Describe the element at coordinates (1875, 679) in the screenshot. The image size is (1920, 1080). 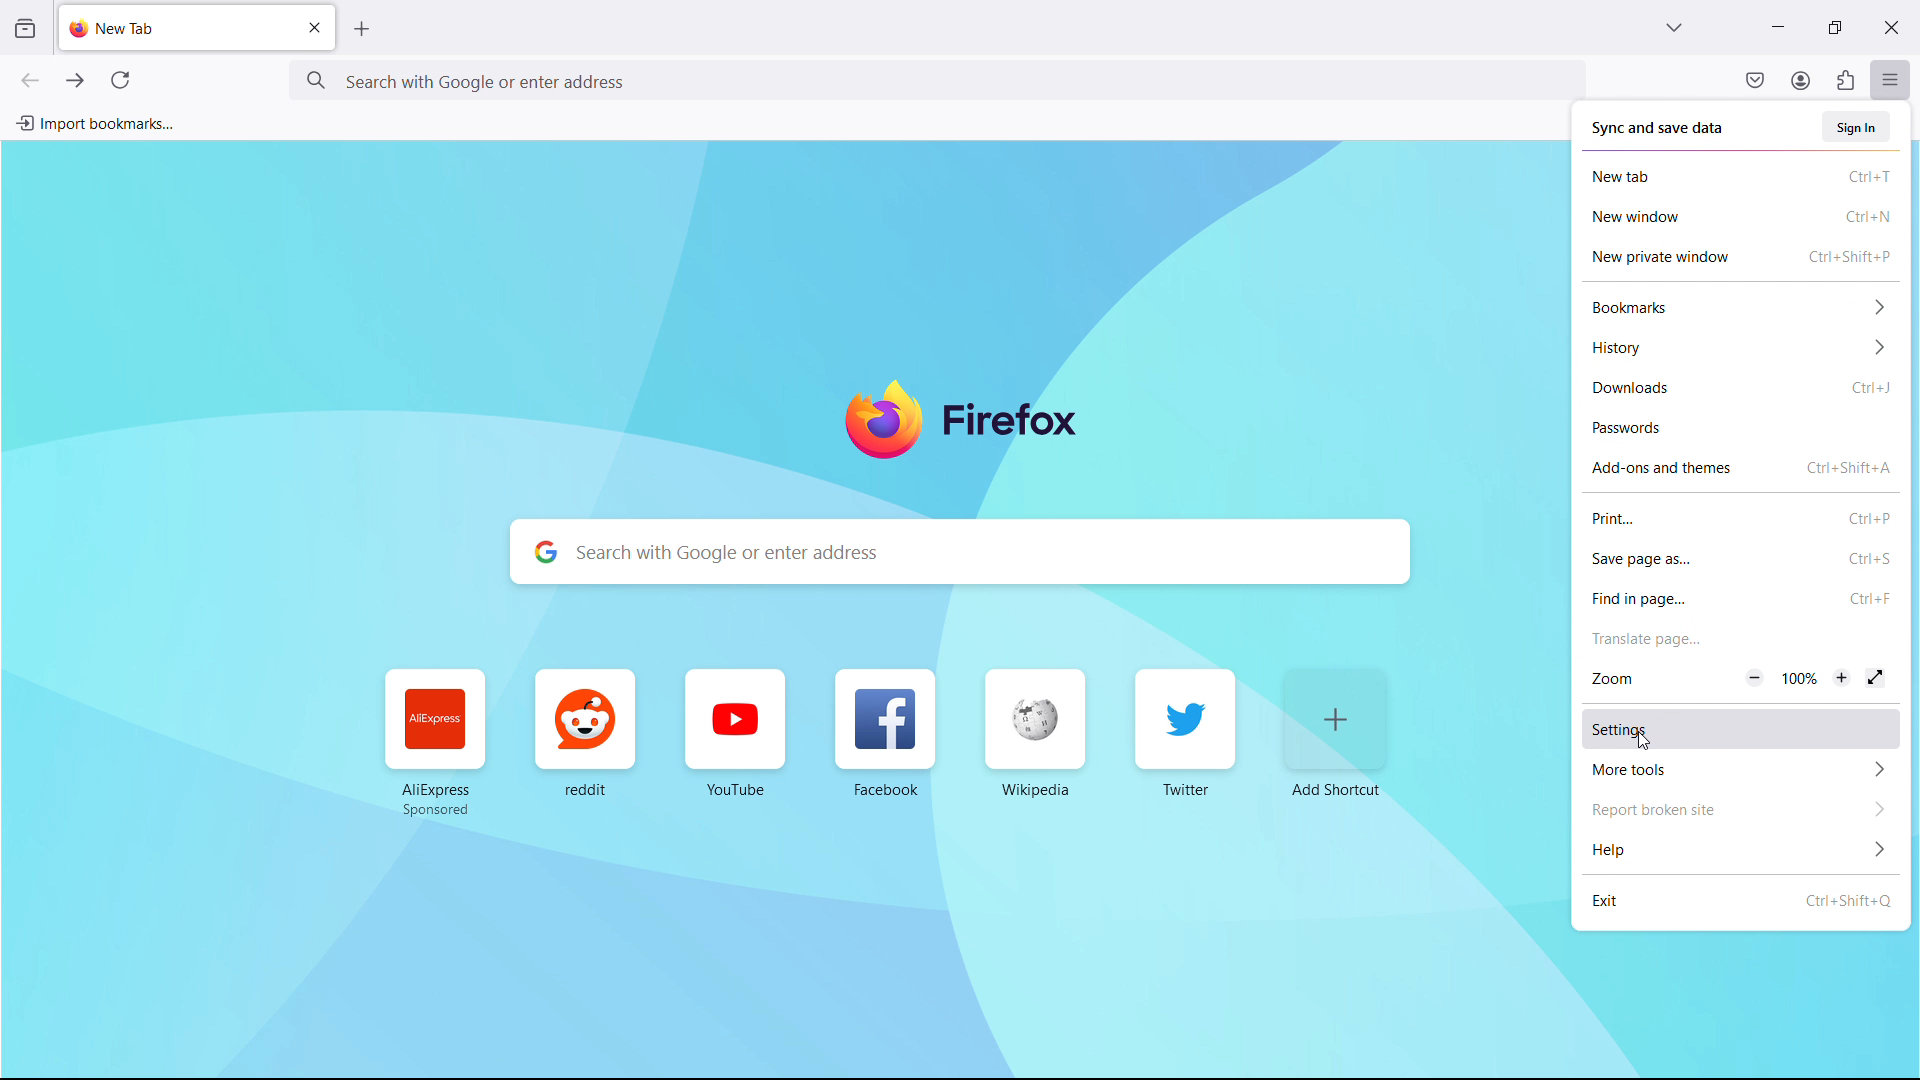
I see `display the window in full screen` at that location.